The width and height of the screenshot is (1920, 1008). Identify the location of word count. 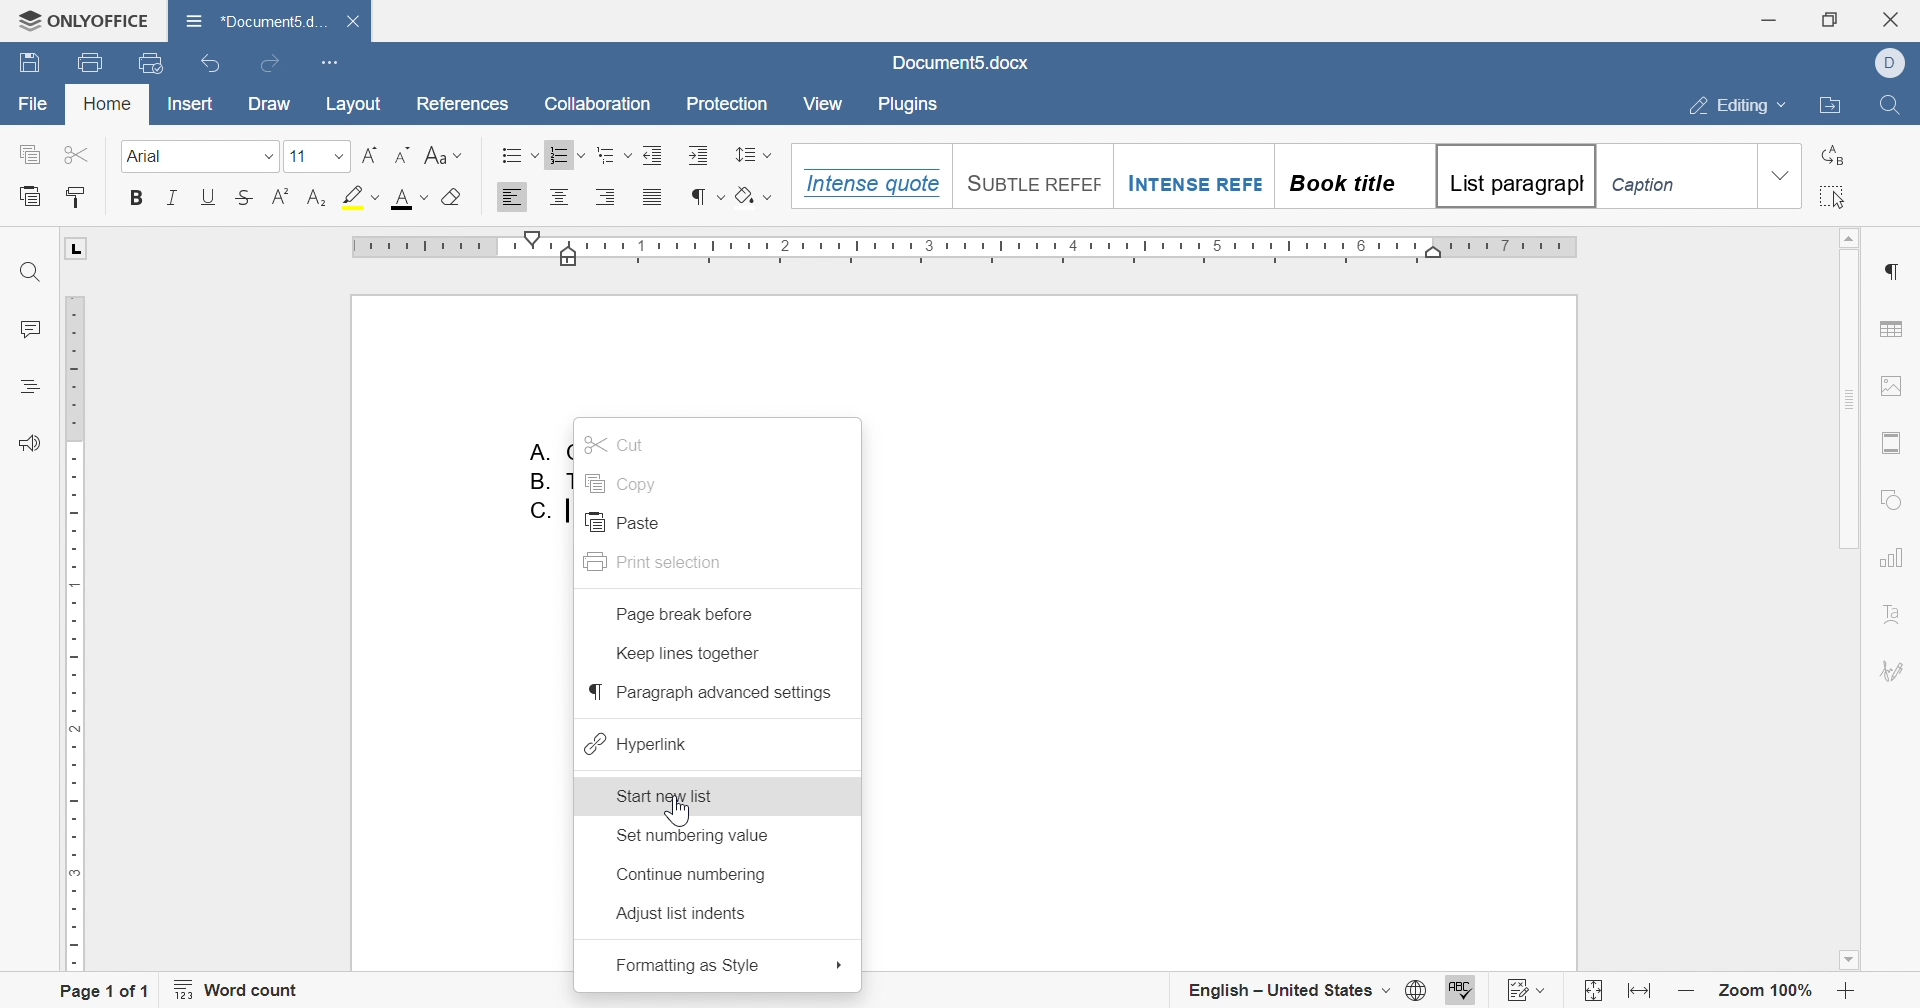
(238, 989).